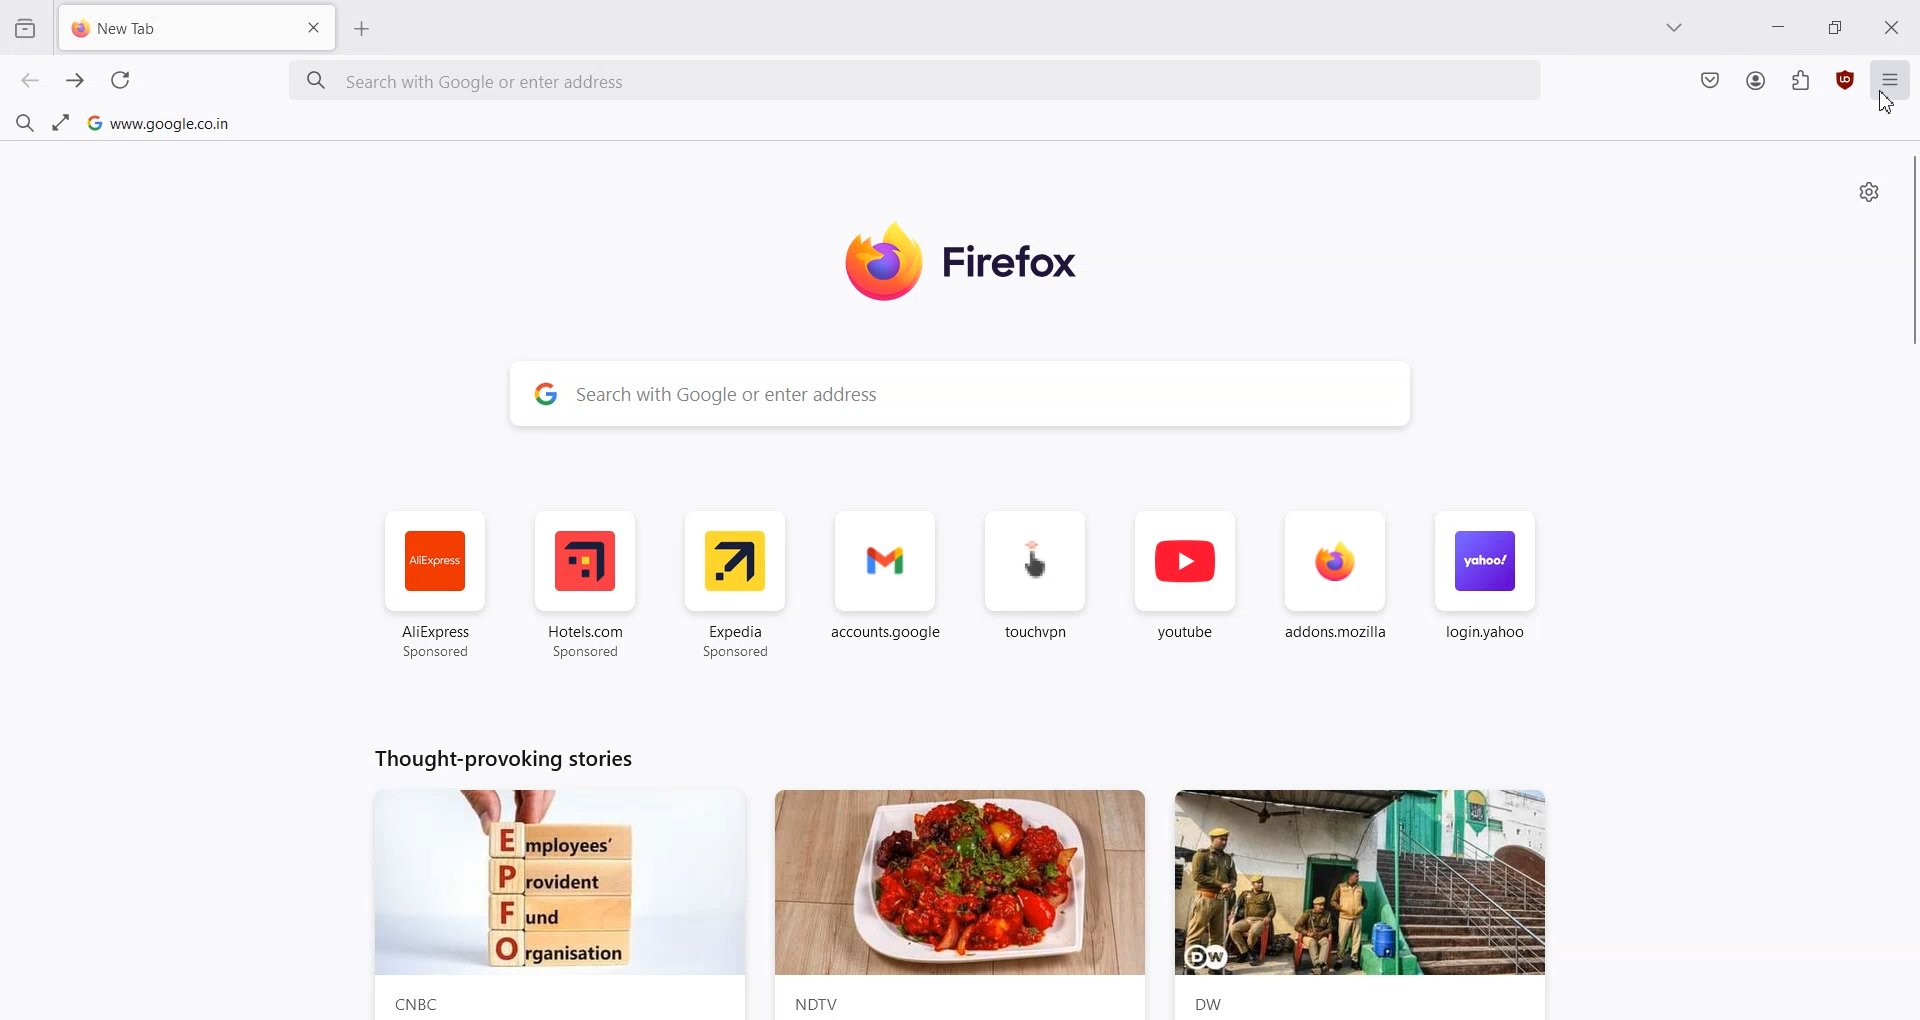  What do you see at coordinates (1336, 588) in the screenshot?
I see `addons.mozilla` at bounding box center [1336, 588].